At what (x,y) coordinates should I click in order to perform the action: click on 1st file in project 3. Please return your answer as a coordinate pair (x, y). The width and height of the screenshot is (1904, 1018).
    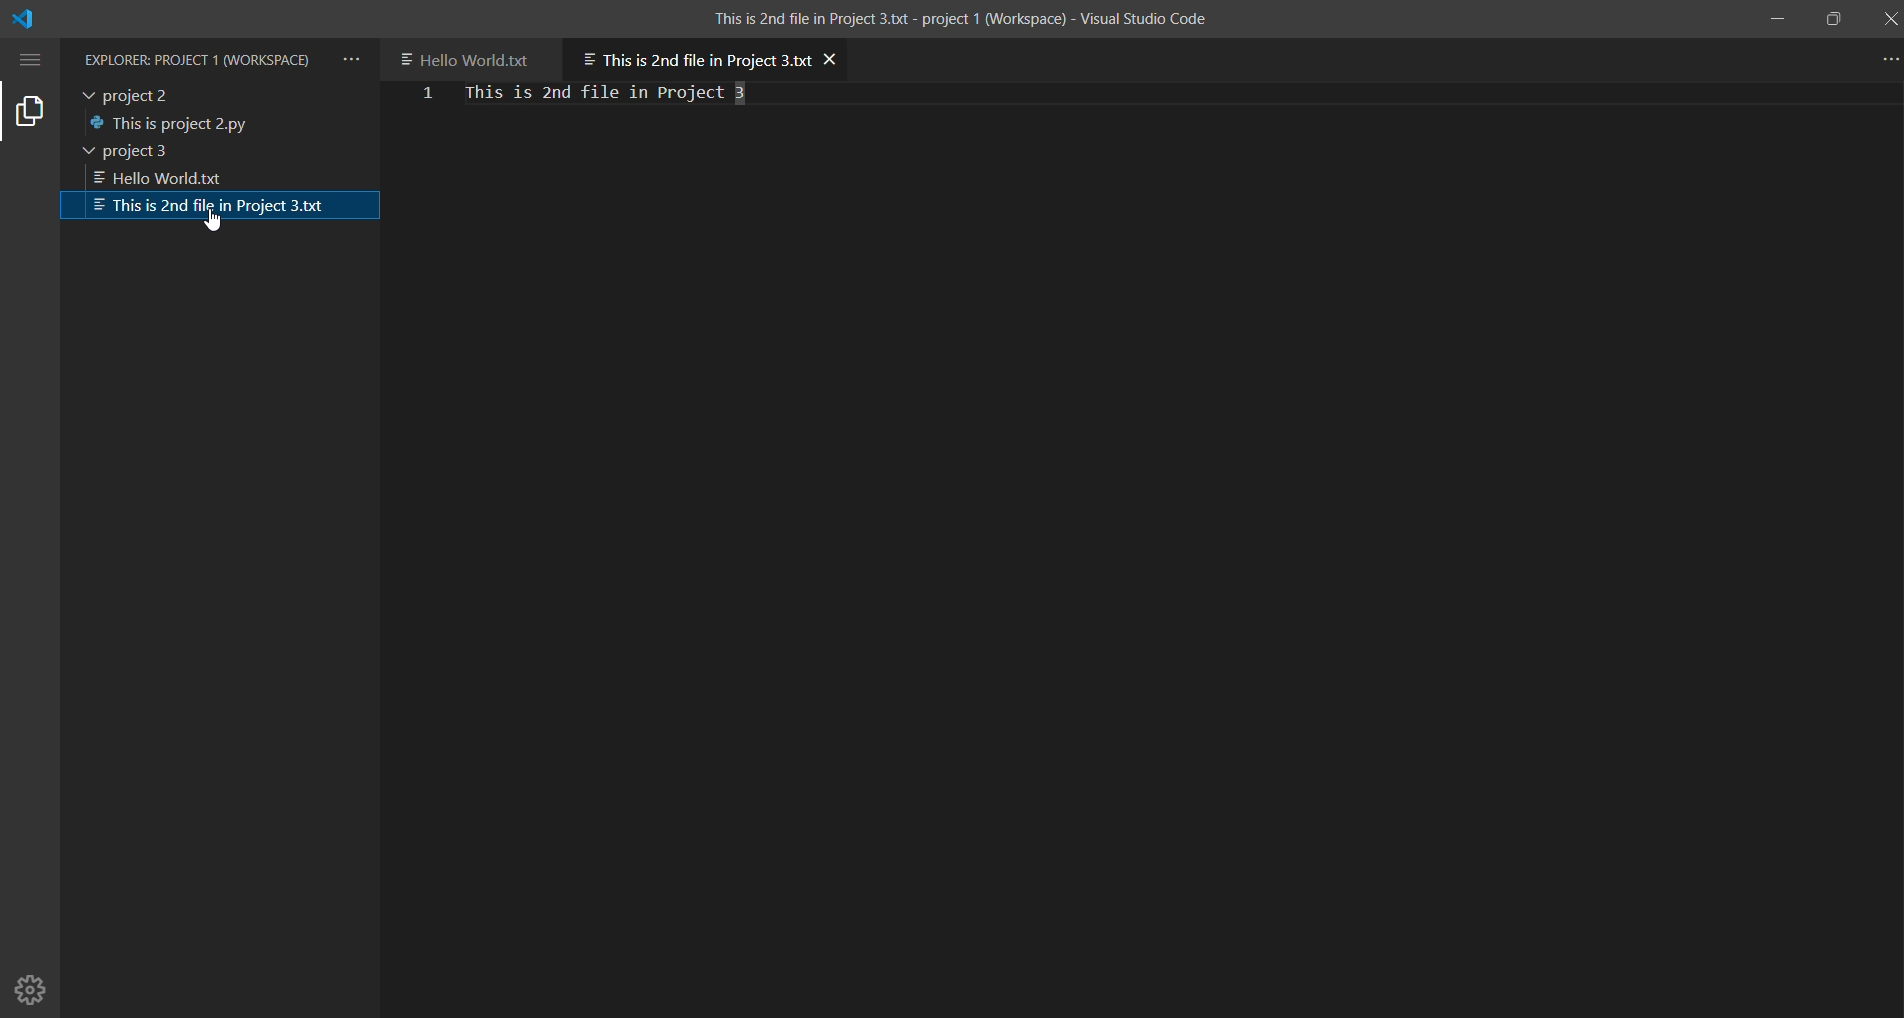
    Looking at the image, I should click on (215, 179).